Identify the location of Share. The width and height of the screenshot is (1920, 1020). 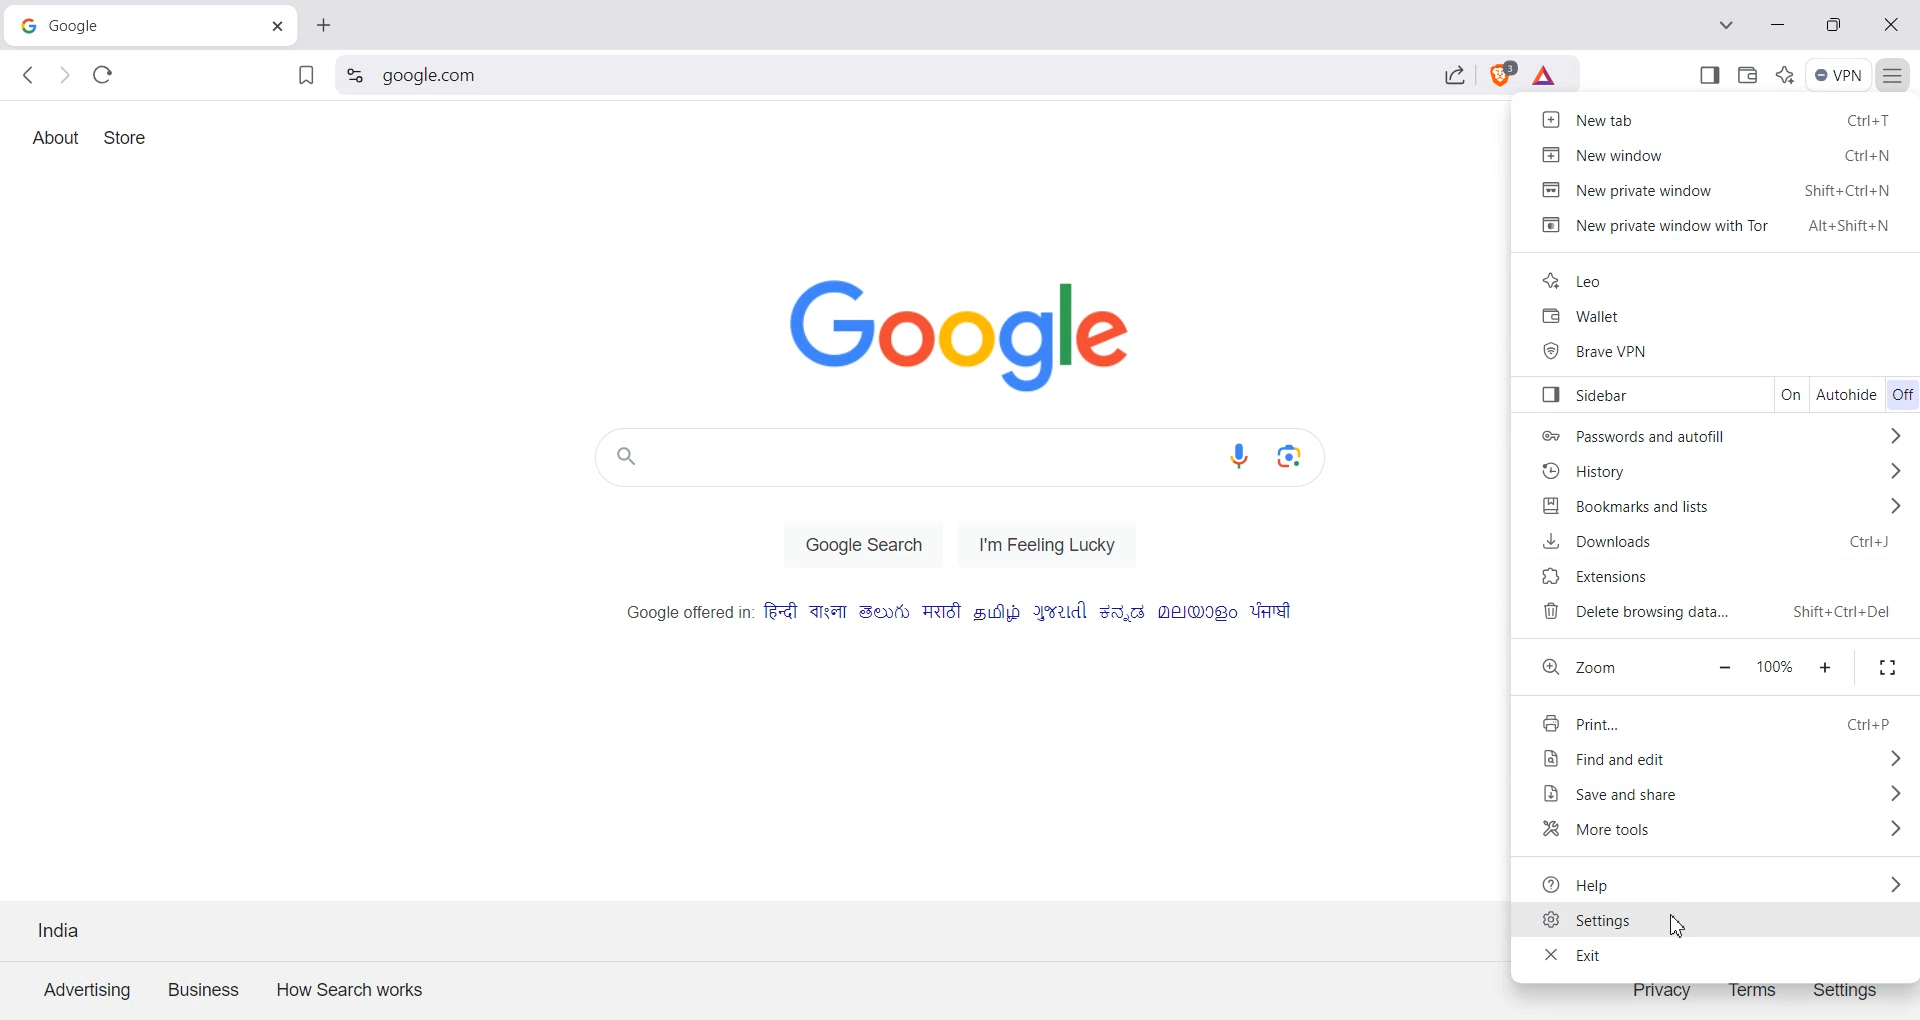
(1455, 78).